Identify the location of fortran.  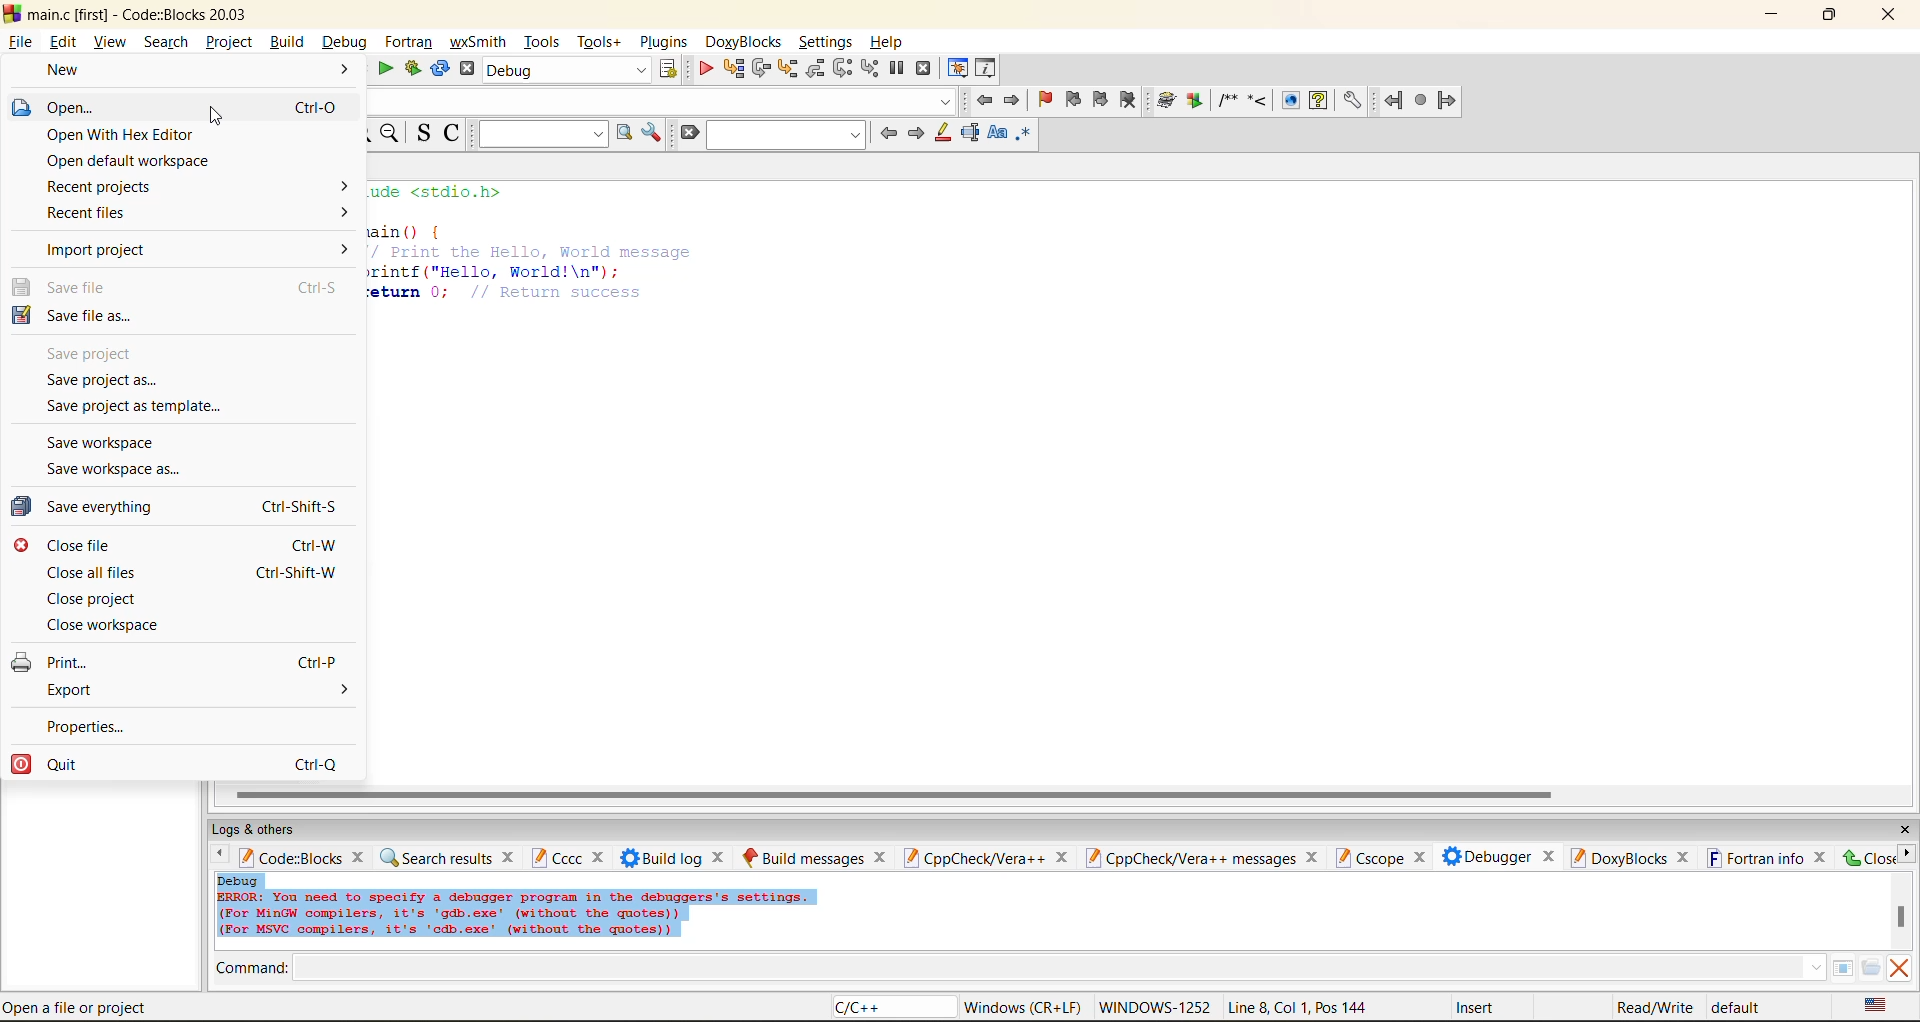
(409, 42).